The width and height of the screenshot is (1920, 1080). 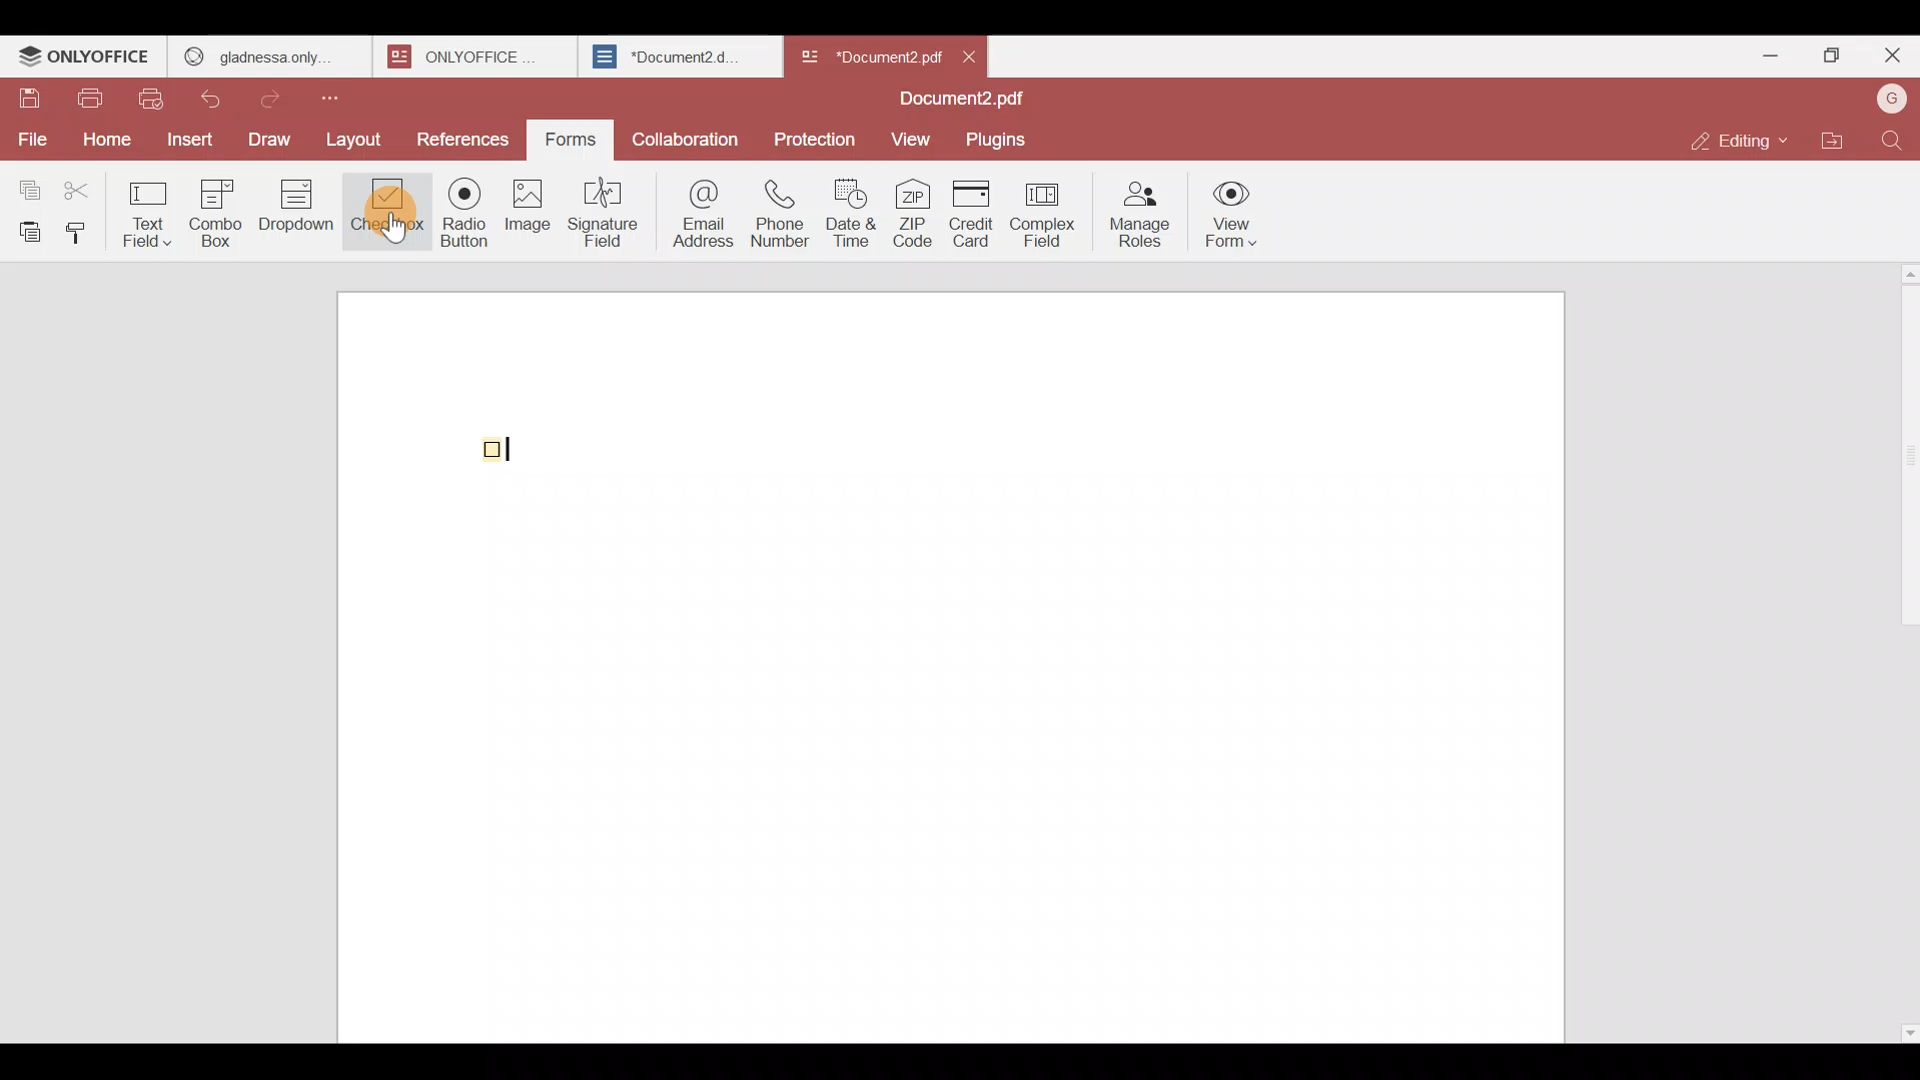 I want to click on Copy style, so click(x=84, y=228).